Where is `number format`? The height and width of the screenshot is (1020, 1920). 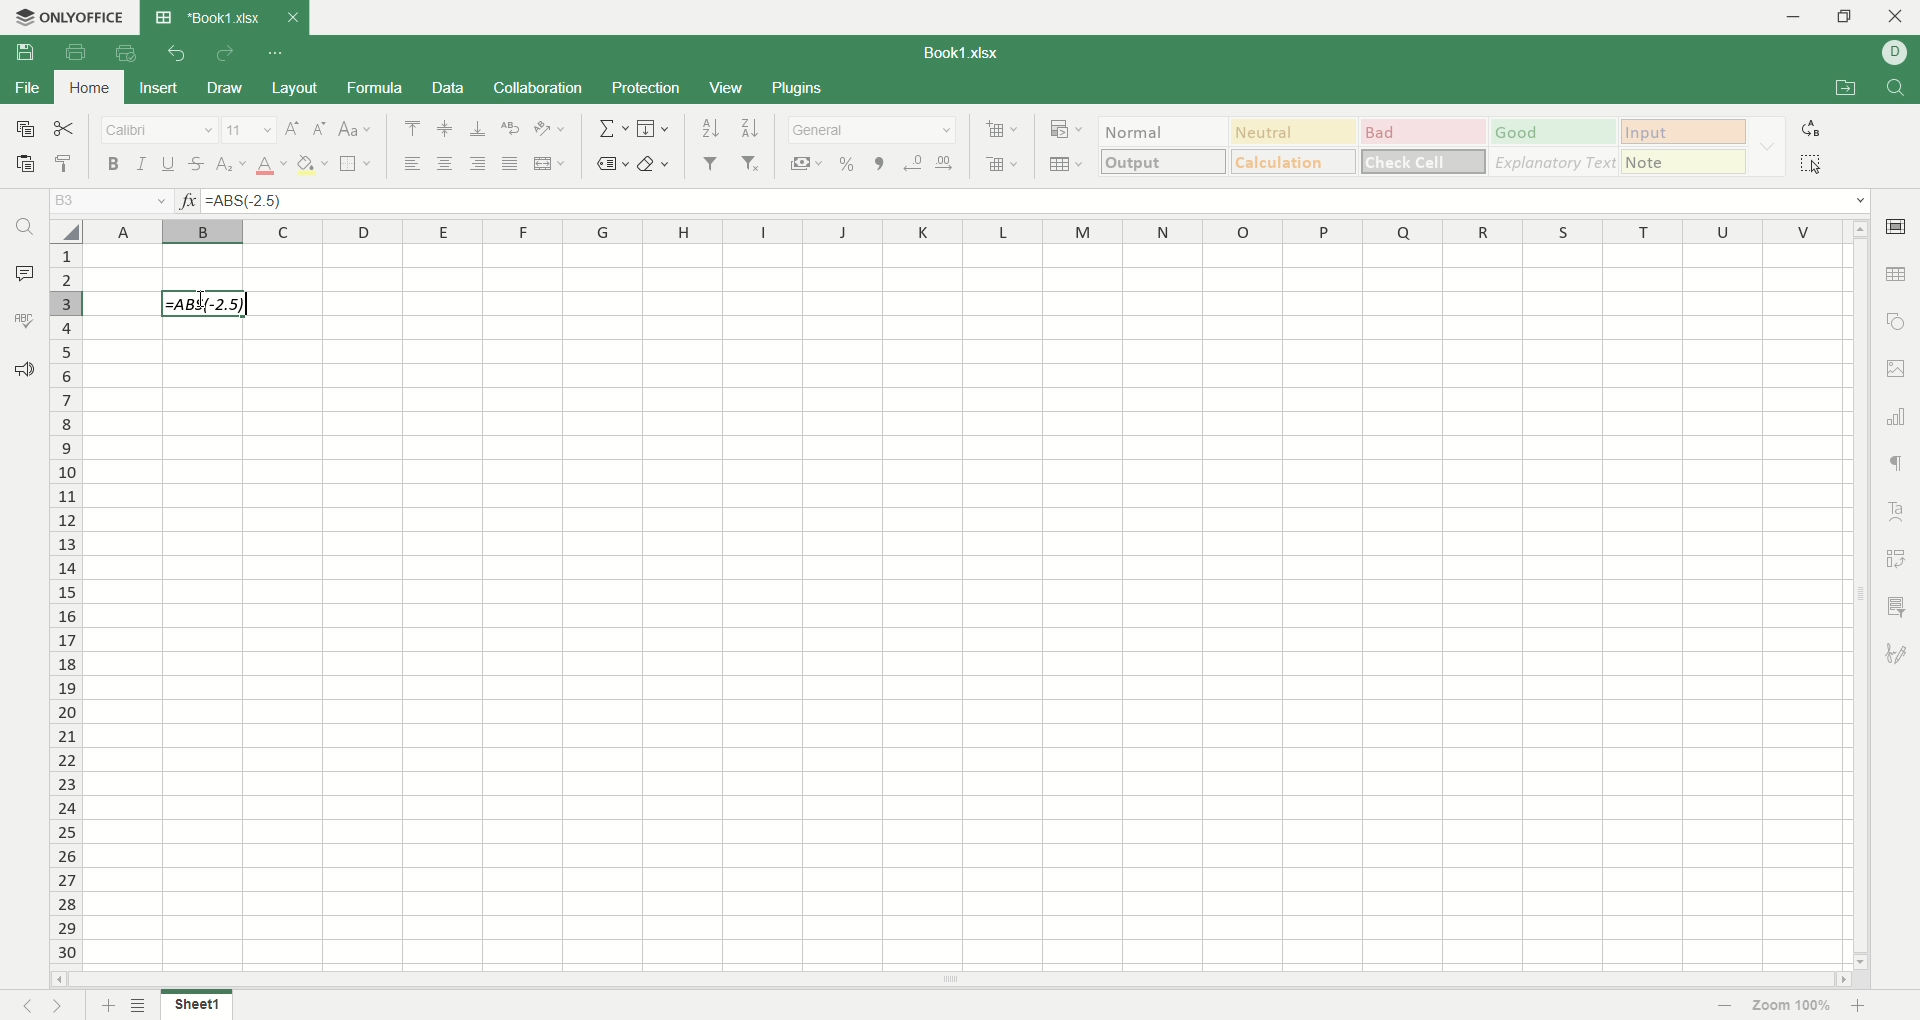
number format is located at coordinates (871, 128).